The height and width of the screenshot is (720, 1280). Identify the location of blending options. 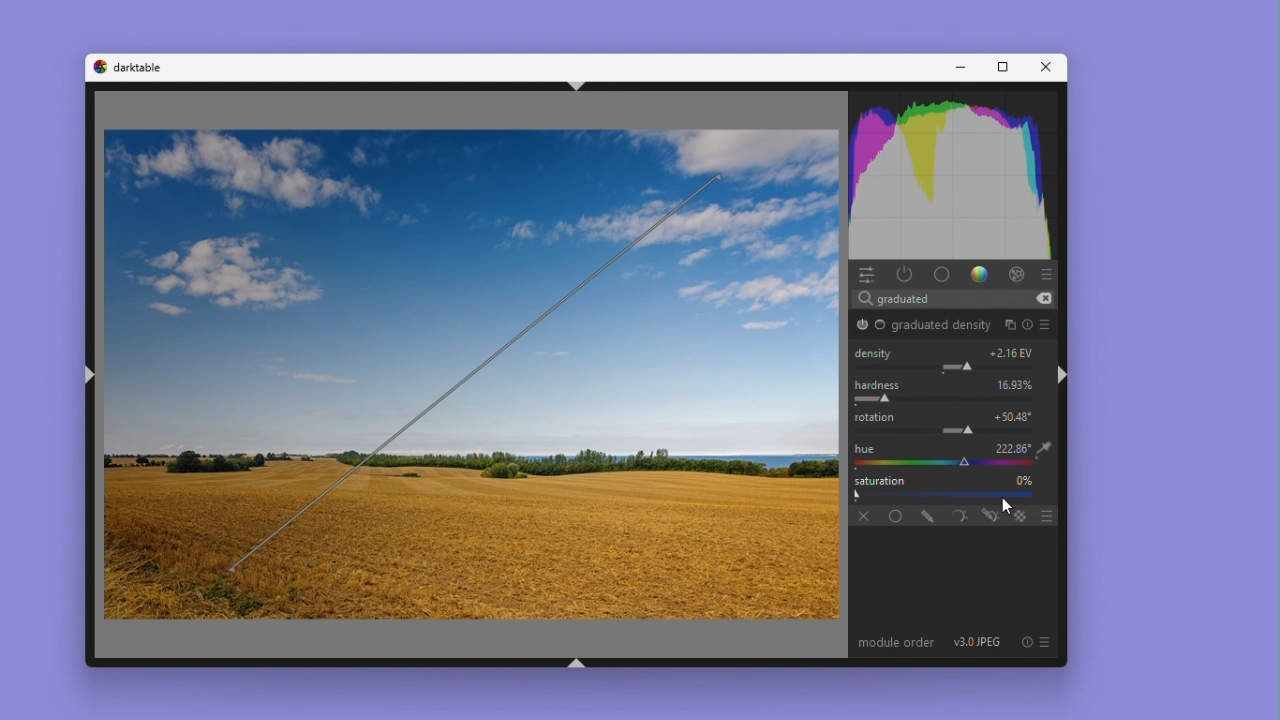
(1021, 515).